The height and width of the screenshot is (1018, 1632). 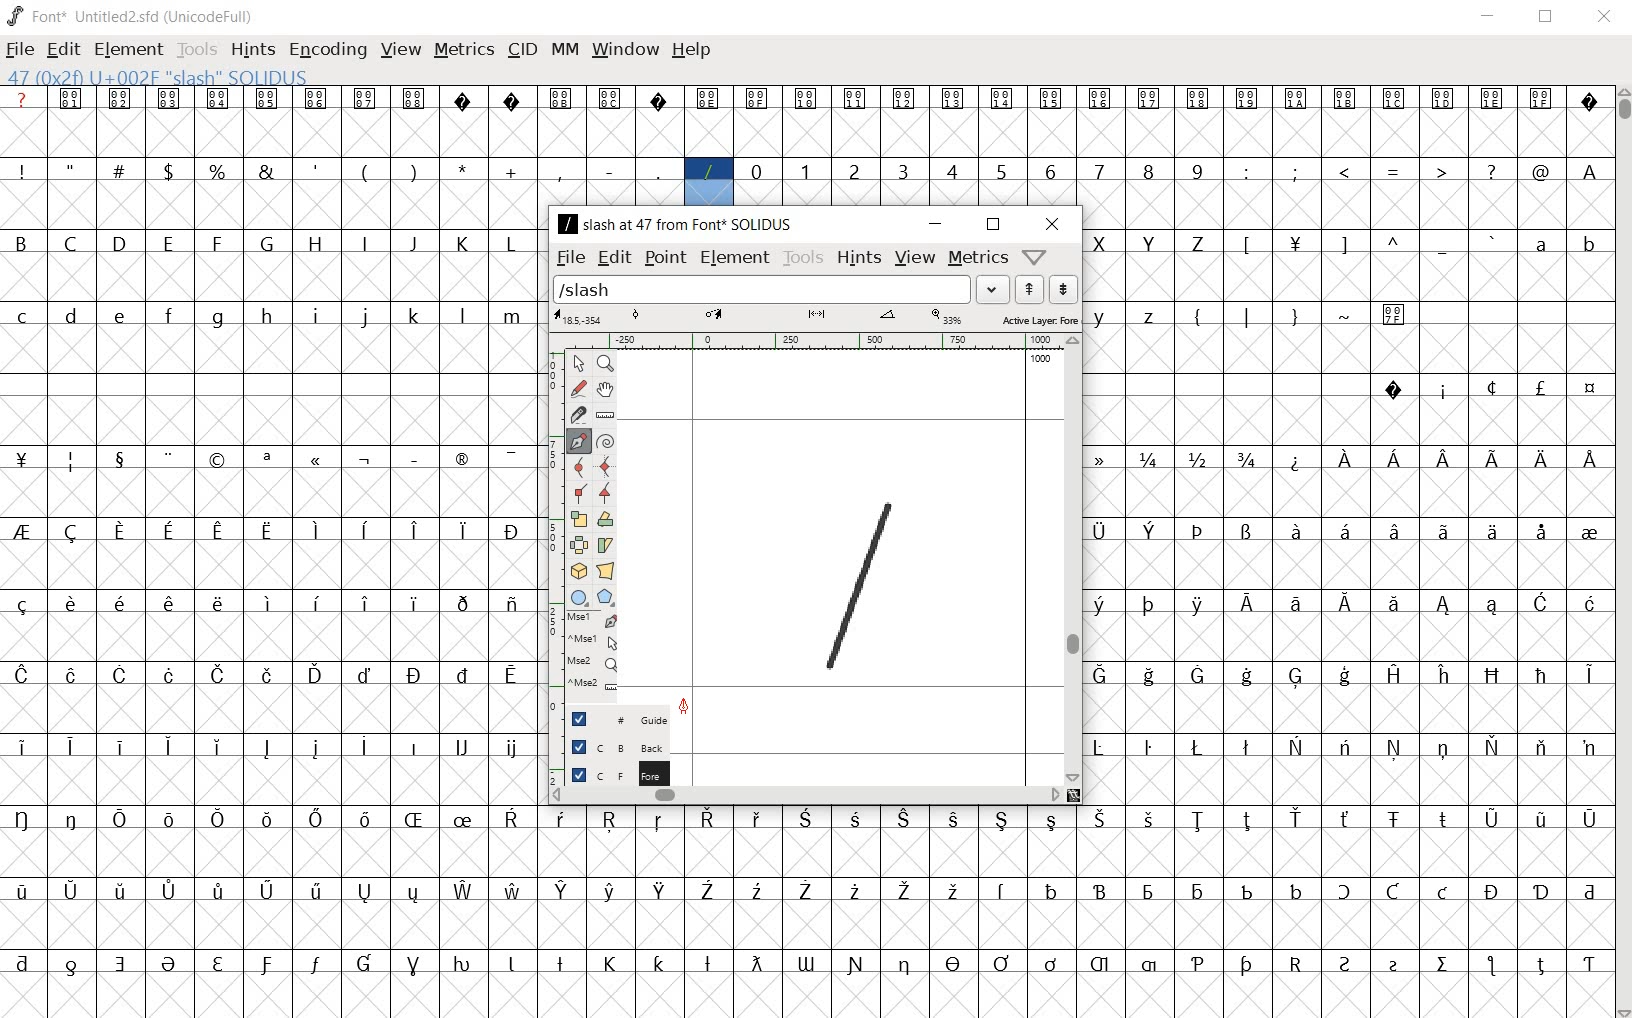 What do you see at coordinates (603, 494) in the screenshot?
I see `Add a corner point` at bounding box center [603, 494].